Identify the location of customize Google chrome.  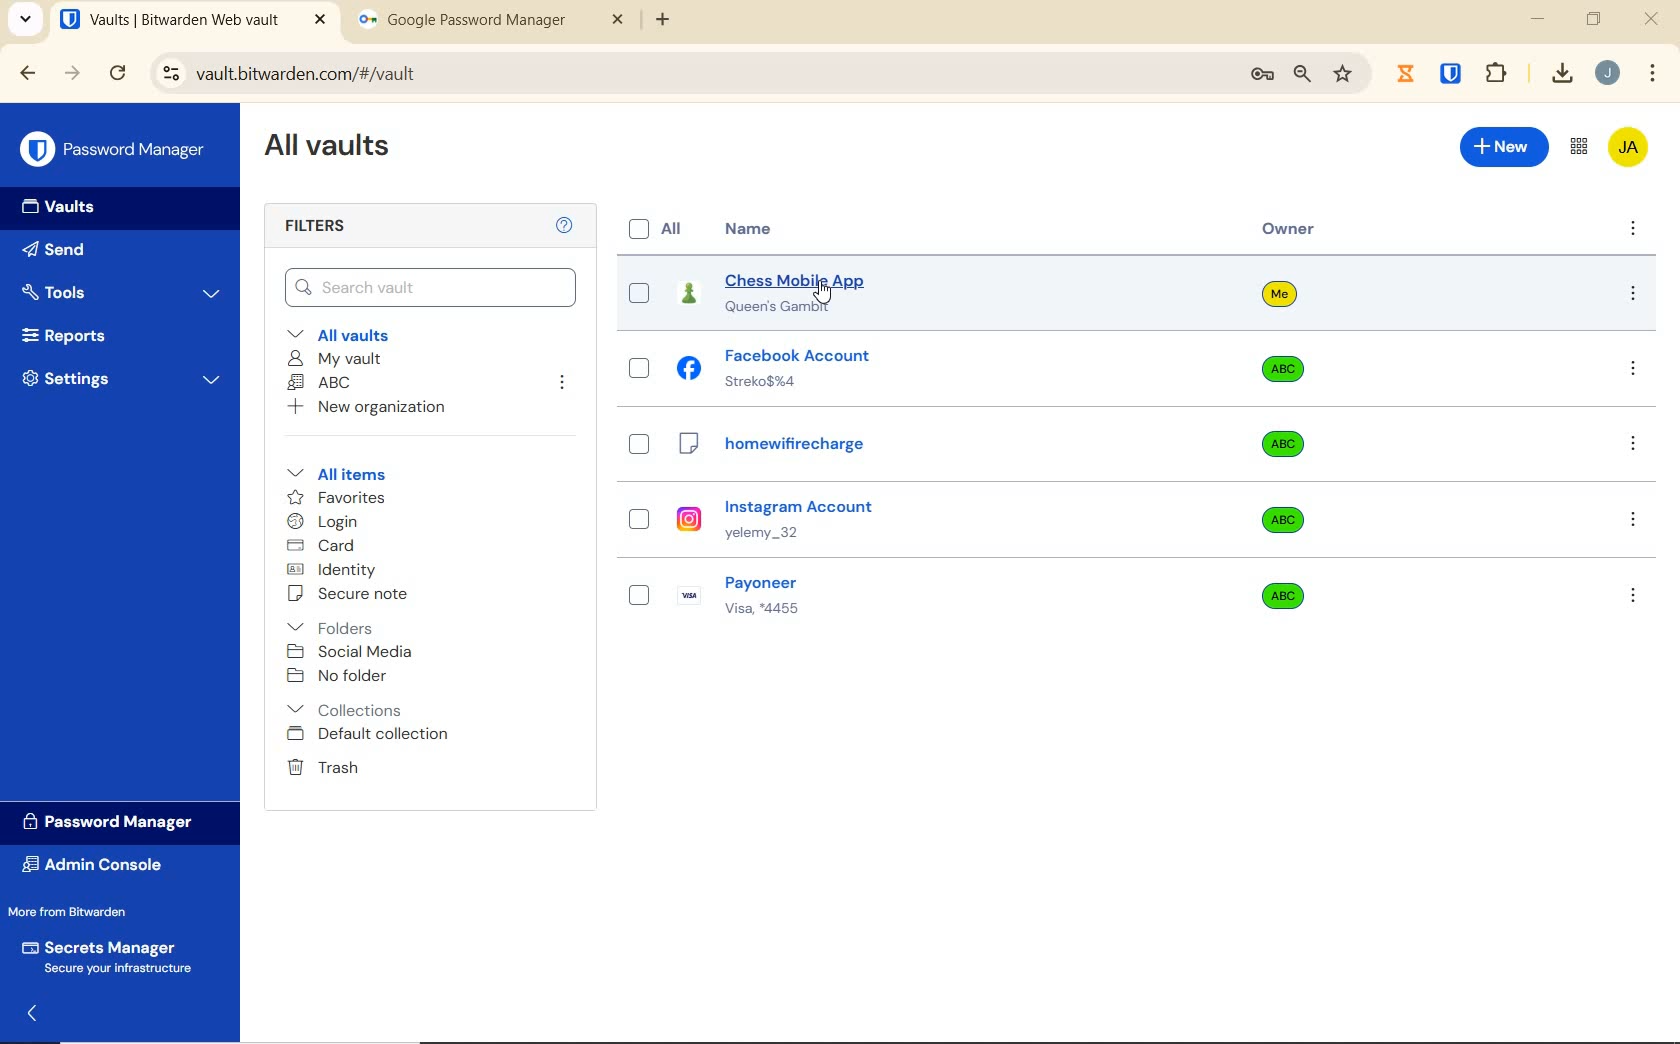
(1653, 74).